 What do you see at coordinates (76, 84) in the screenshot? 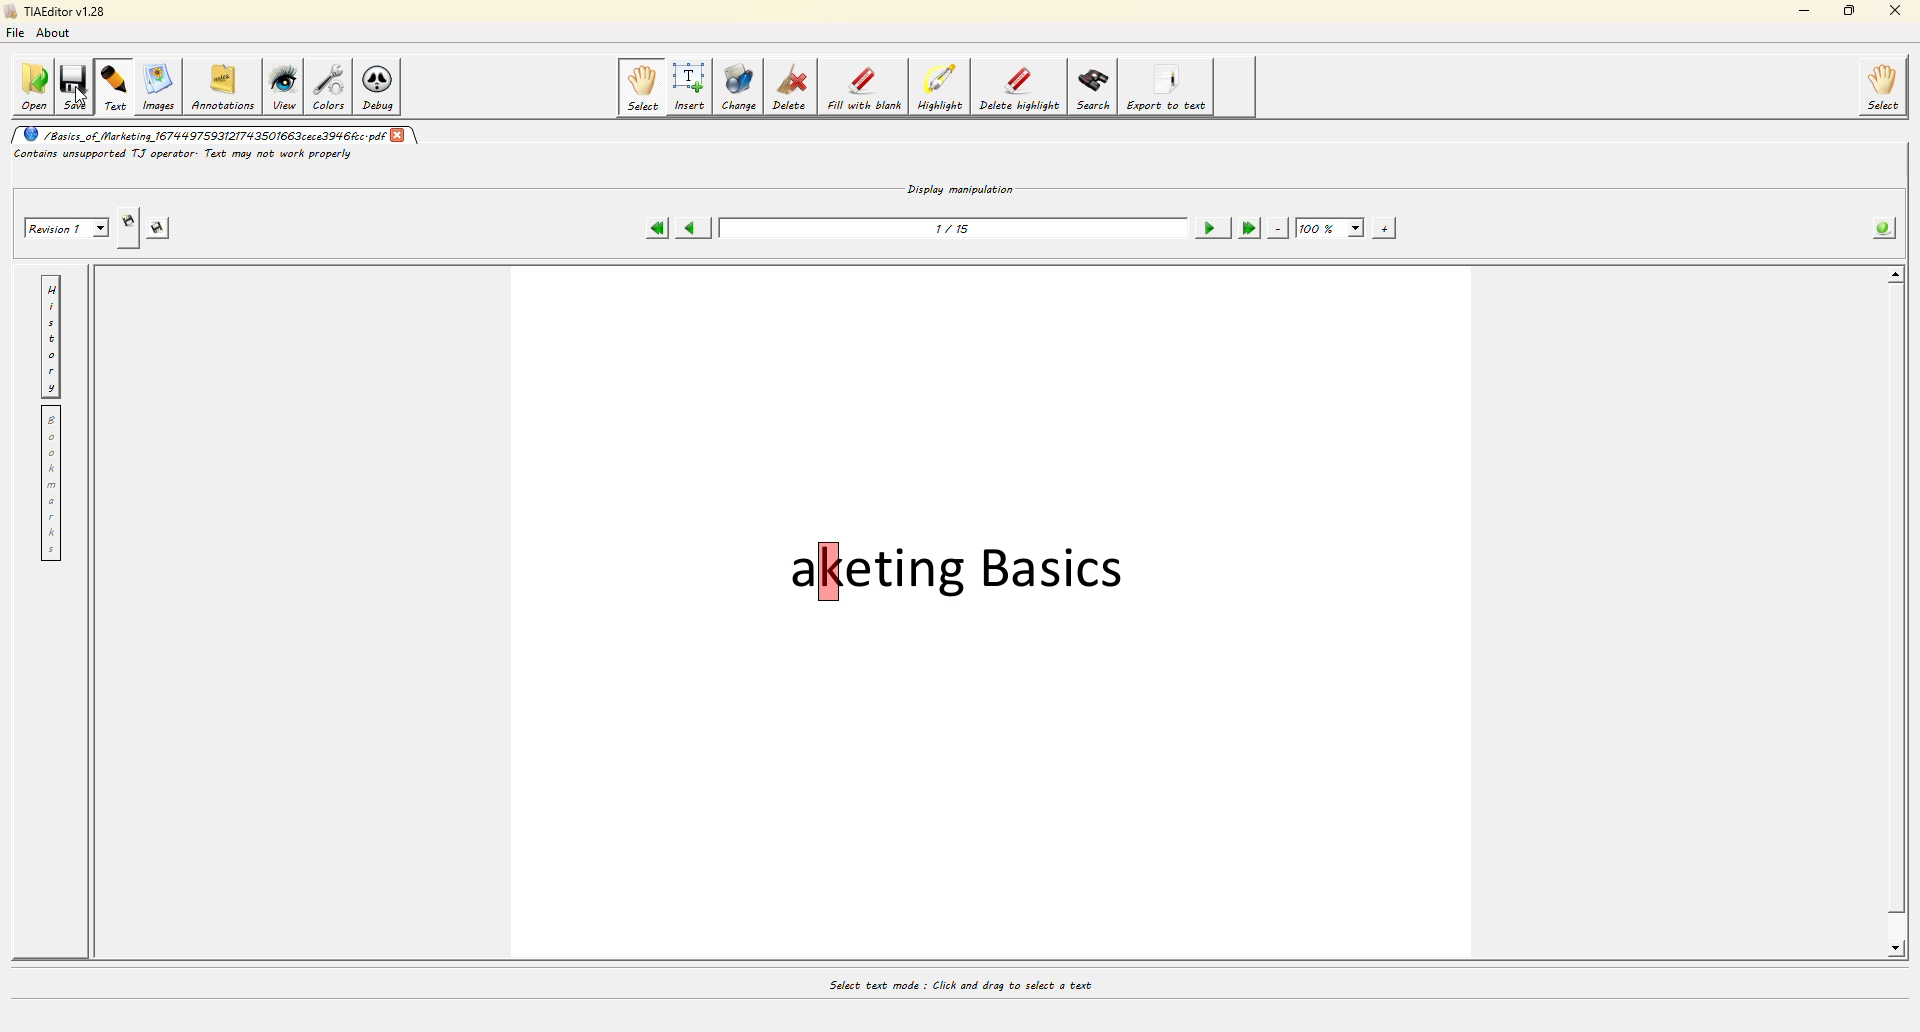
I see `save` at bounding box center [76, 84].